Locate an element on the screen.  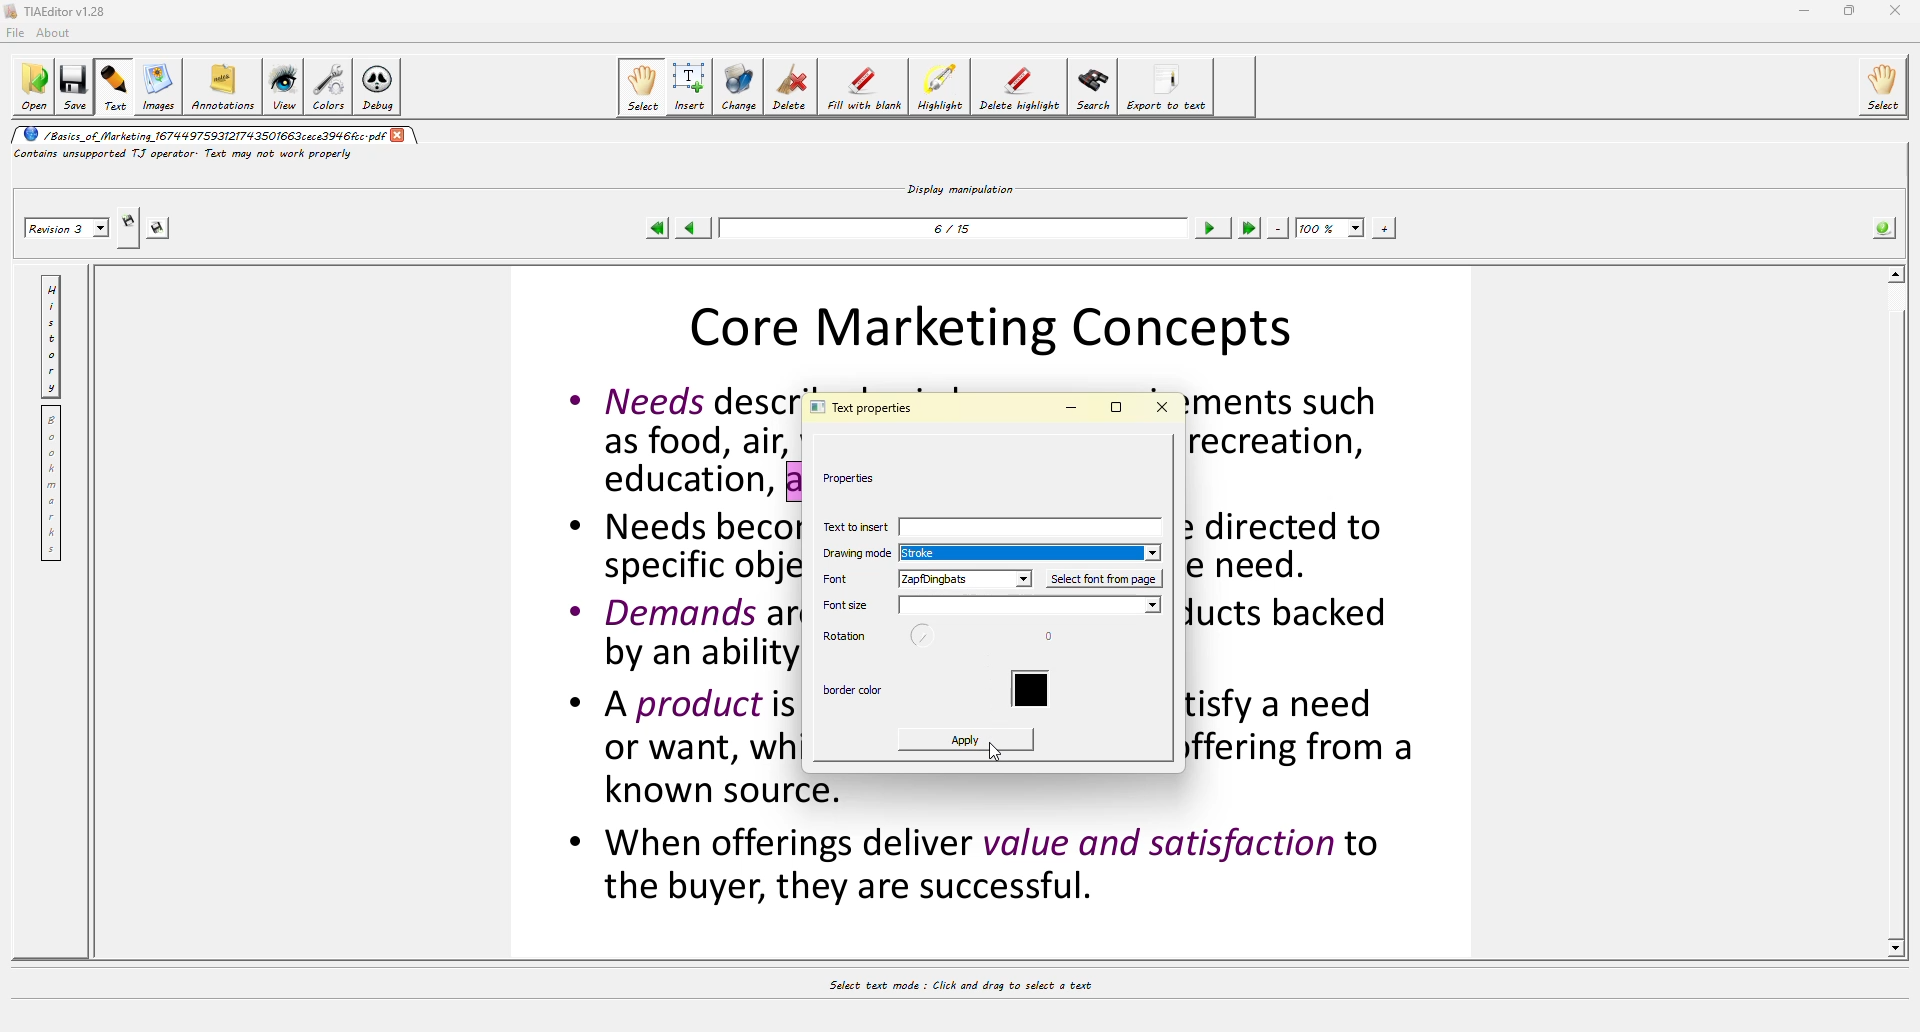
debug is located at coordinates (375, 90).